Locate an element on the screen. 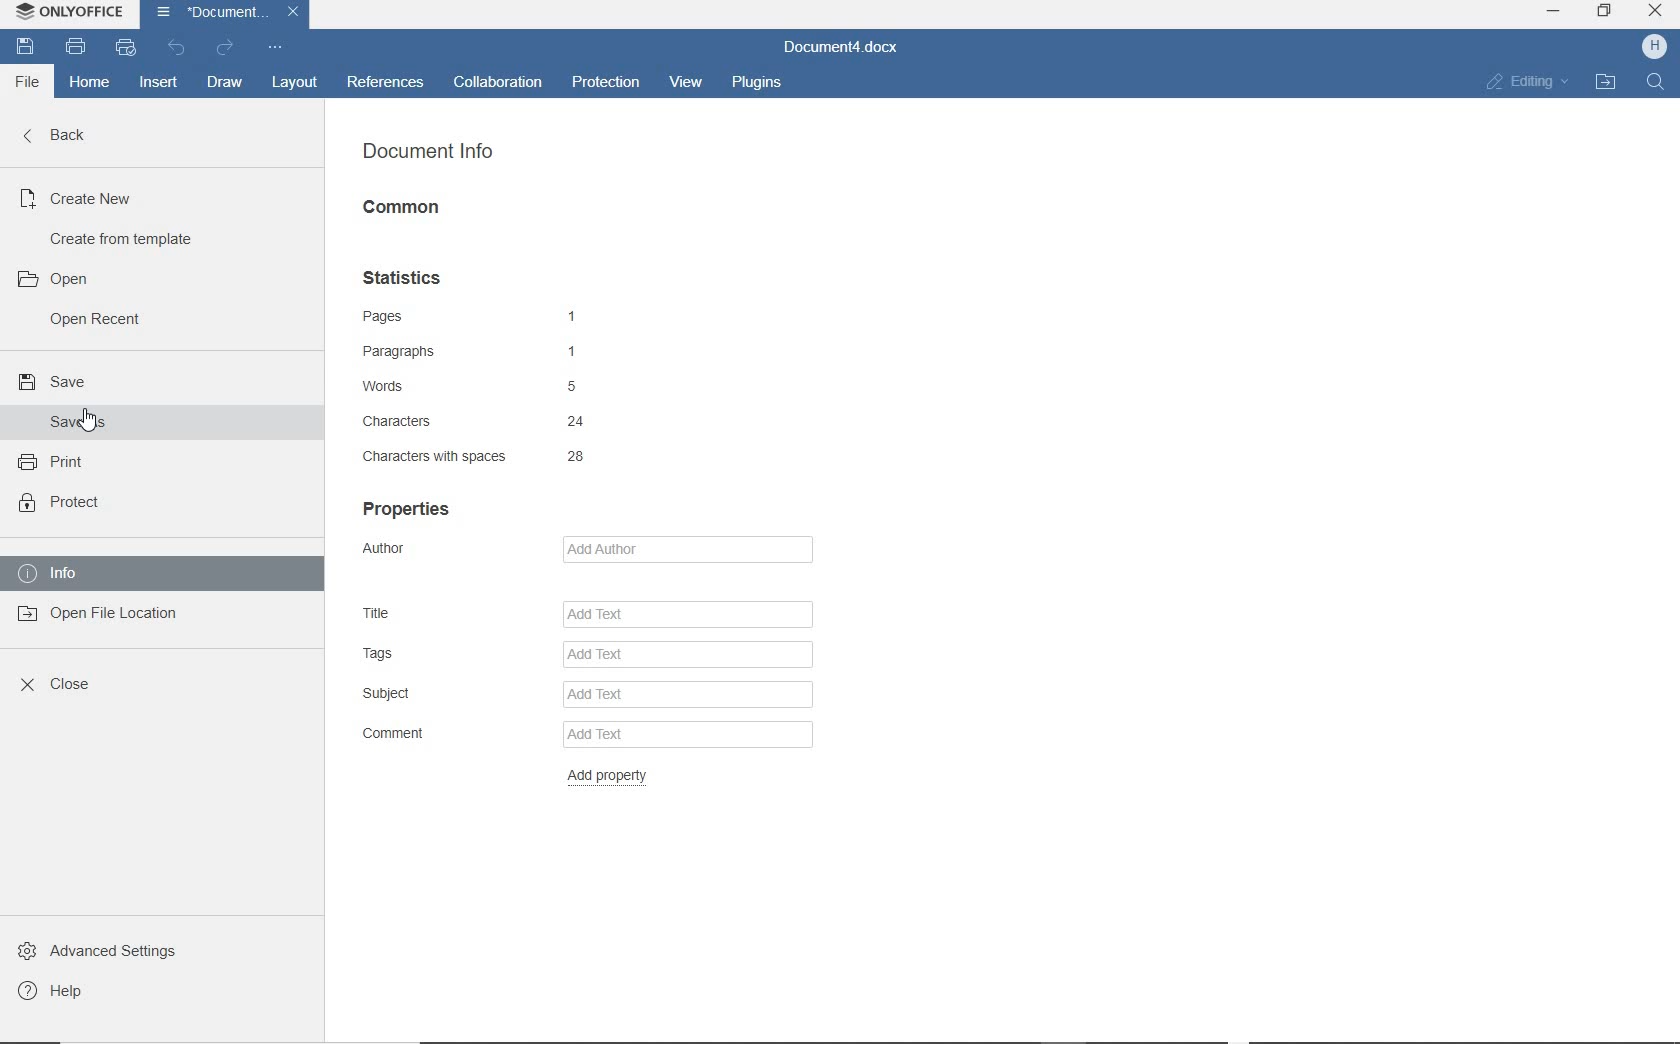 Image resolution: width=1680 pixels, height=1044 pixels. Info is located at coordinates (53, 572).